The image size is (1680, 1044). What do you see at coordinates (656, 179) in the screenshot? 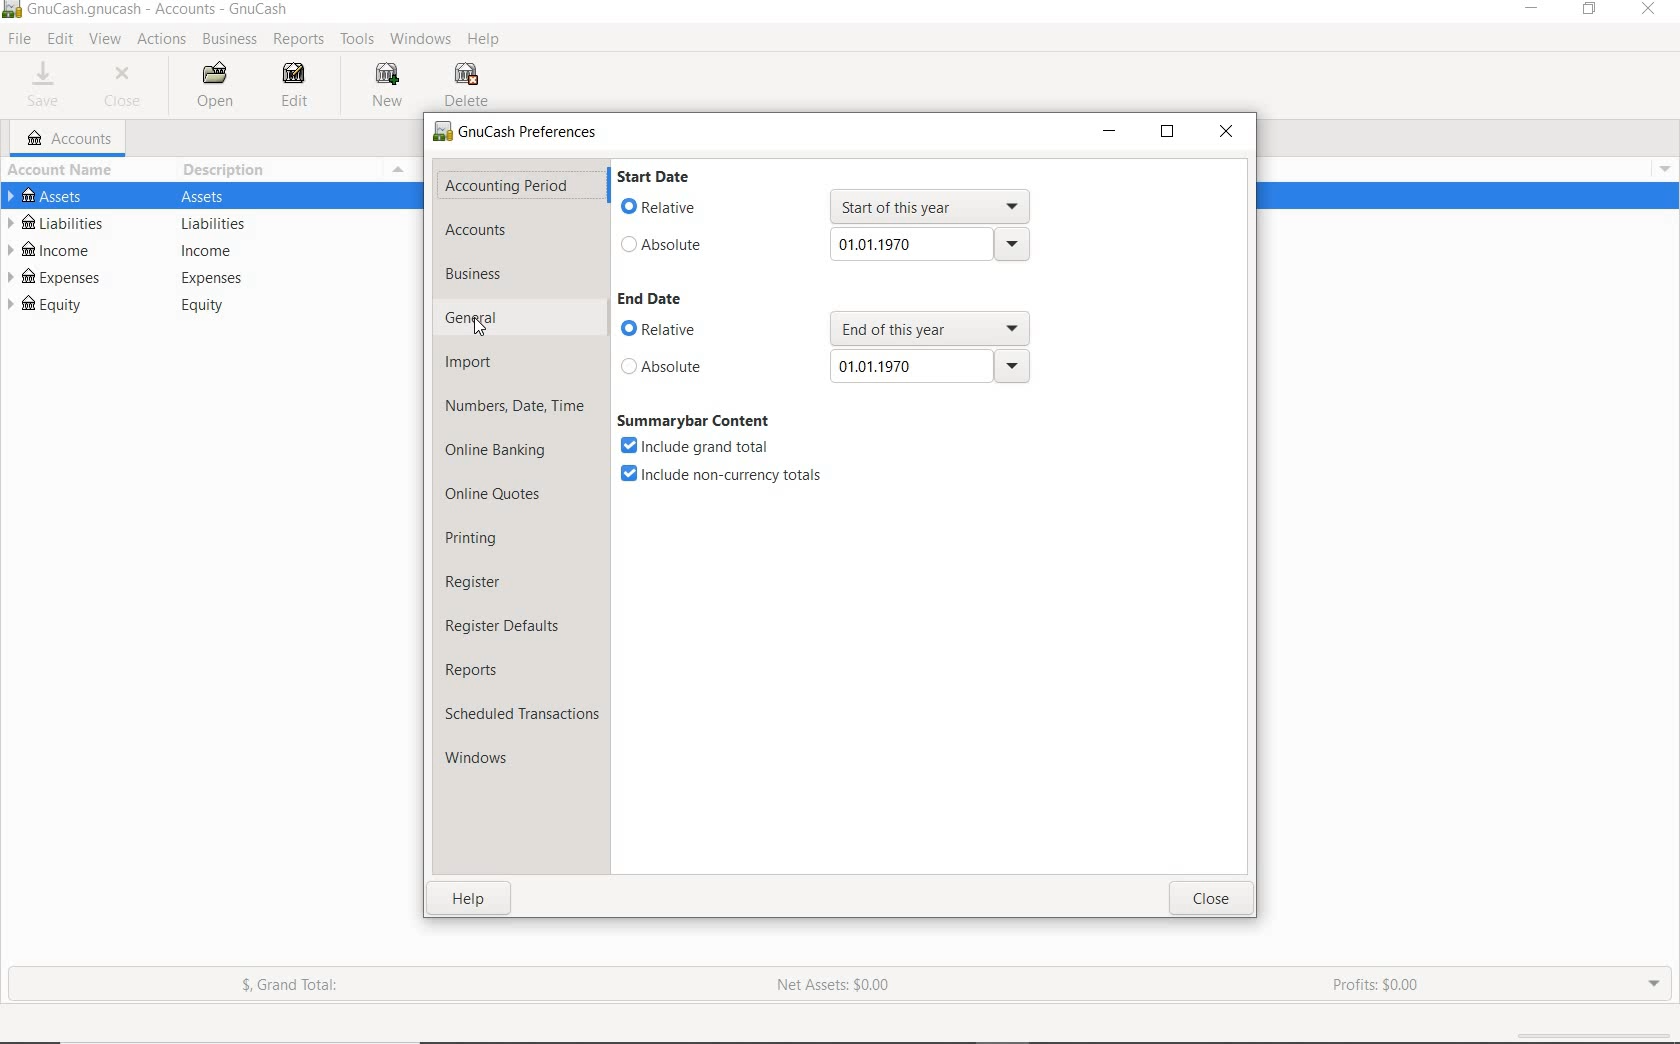
I see `START DATE` at bounding box center [656, 179].